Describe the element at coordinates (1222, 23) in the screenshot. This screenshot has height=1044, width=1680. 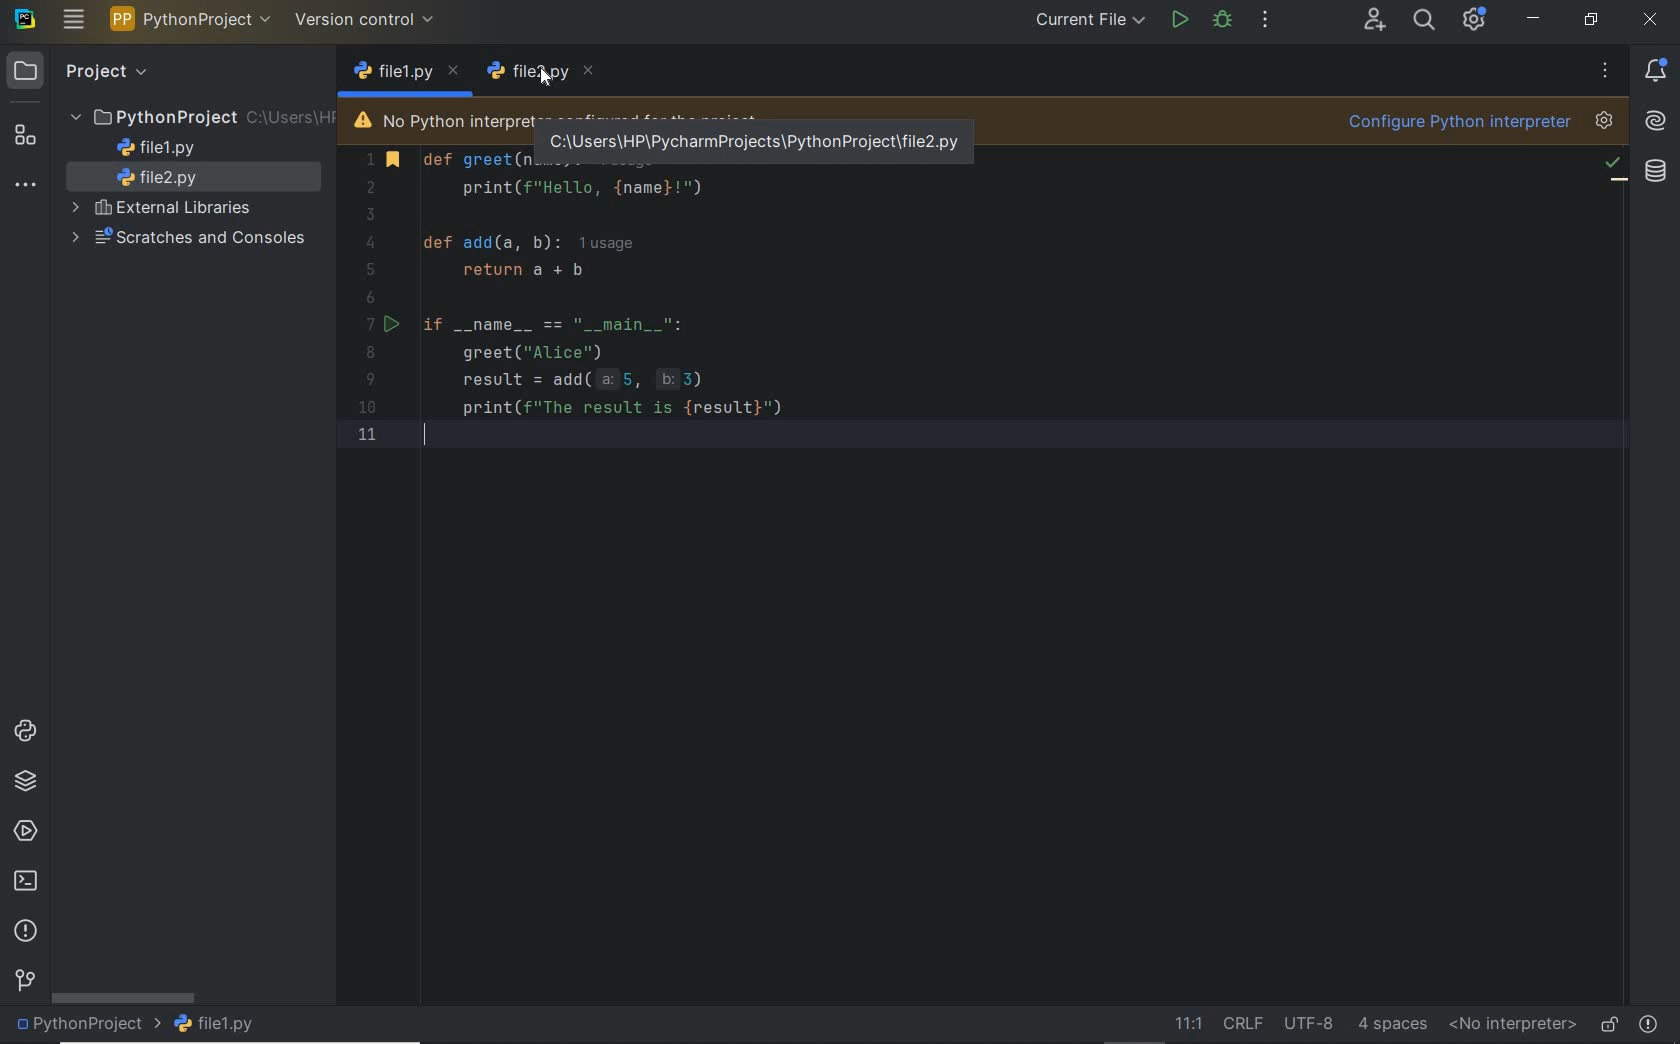
I see `debug` at that location.